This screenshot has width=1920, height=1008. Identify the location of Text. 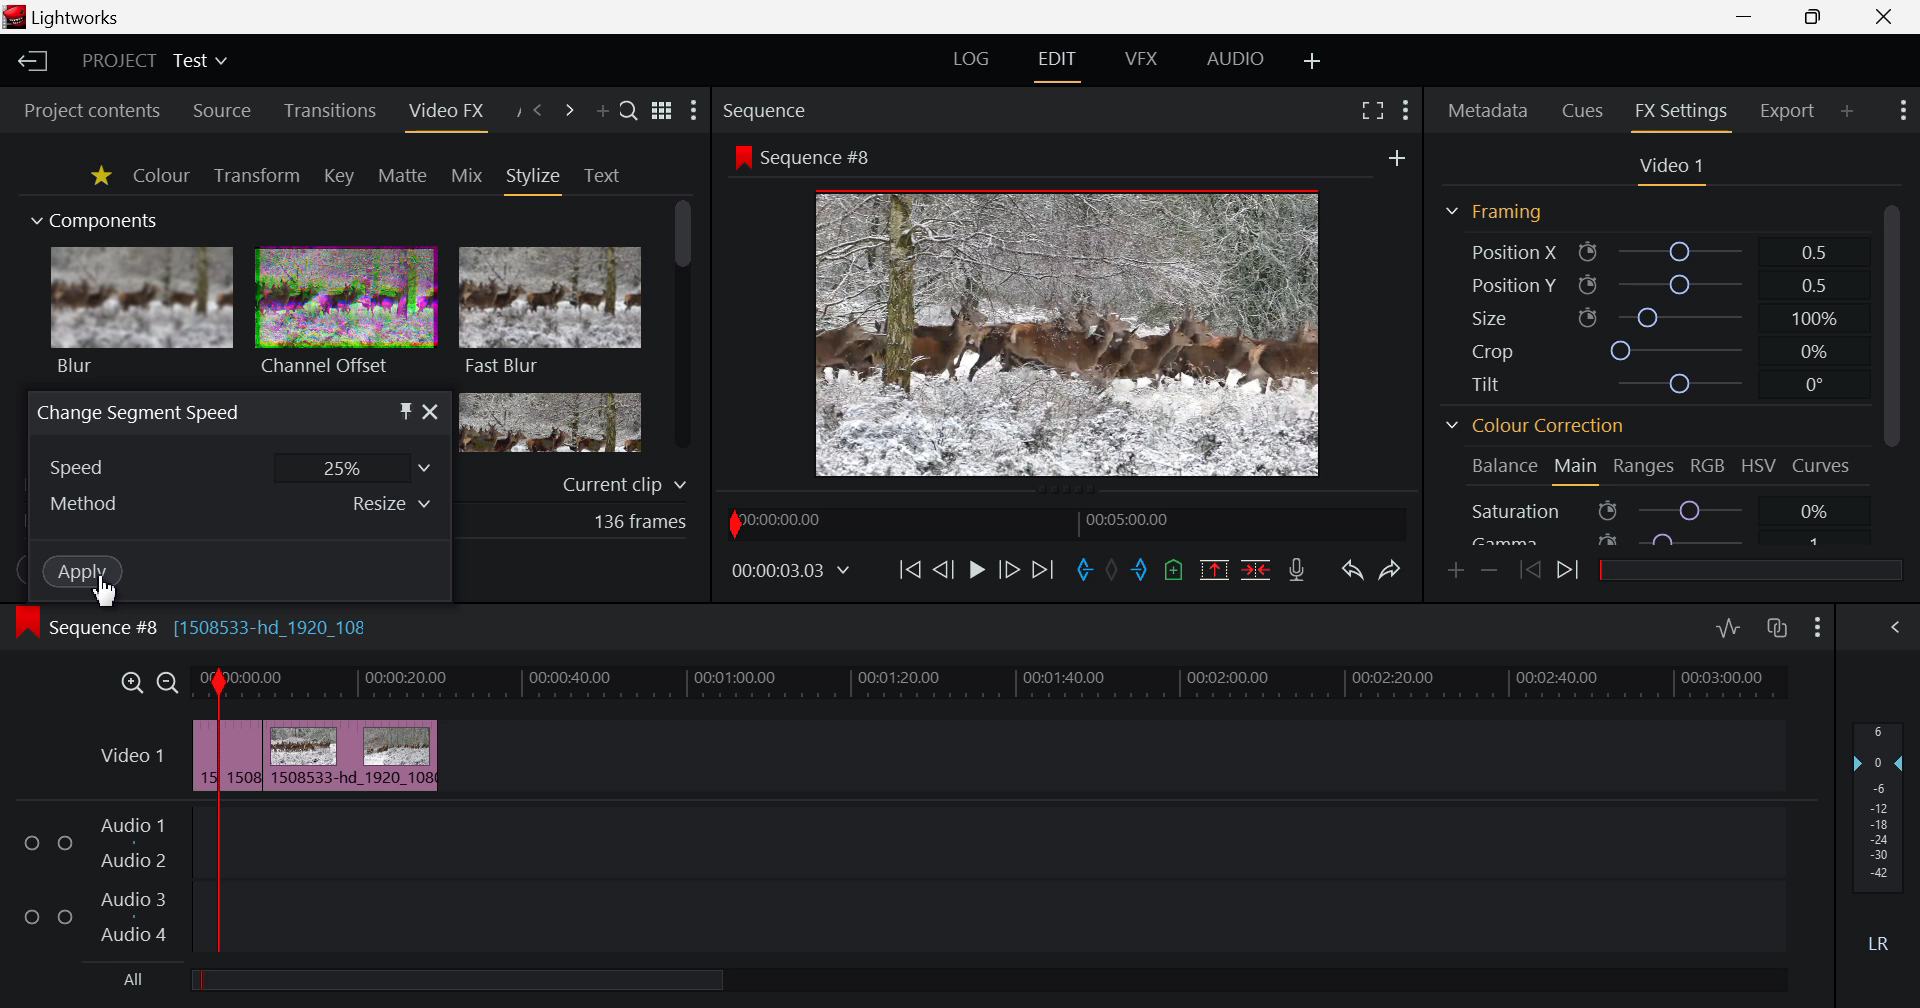
(602, 176).